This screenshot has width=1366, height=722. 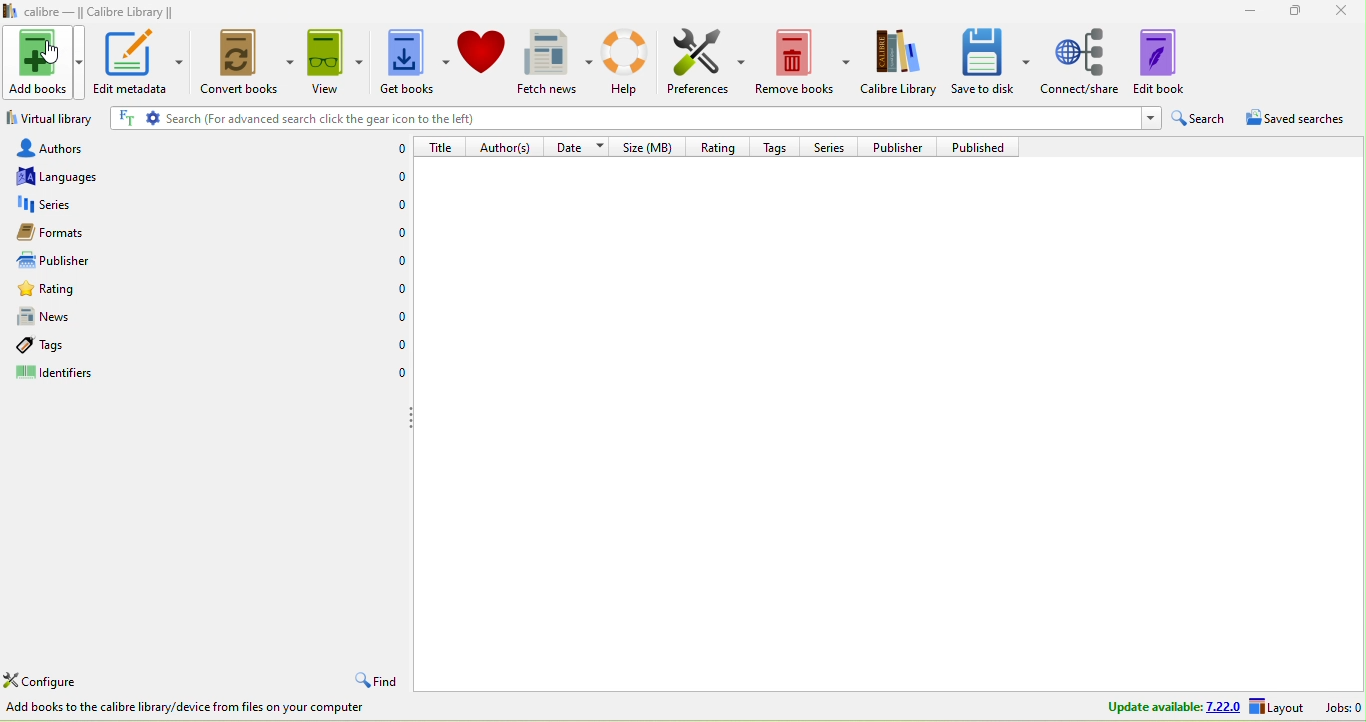 I want to click on edit metadata, so click(x=140, y=61).